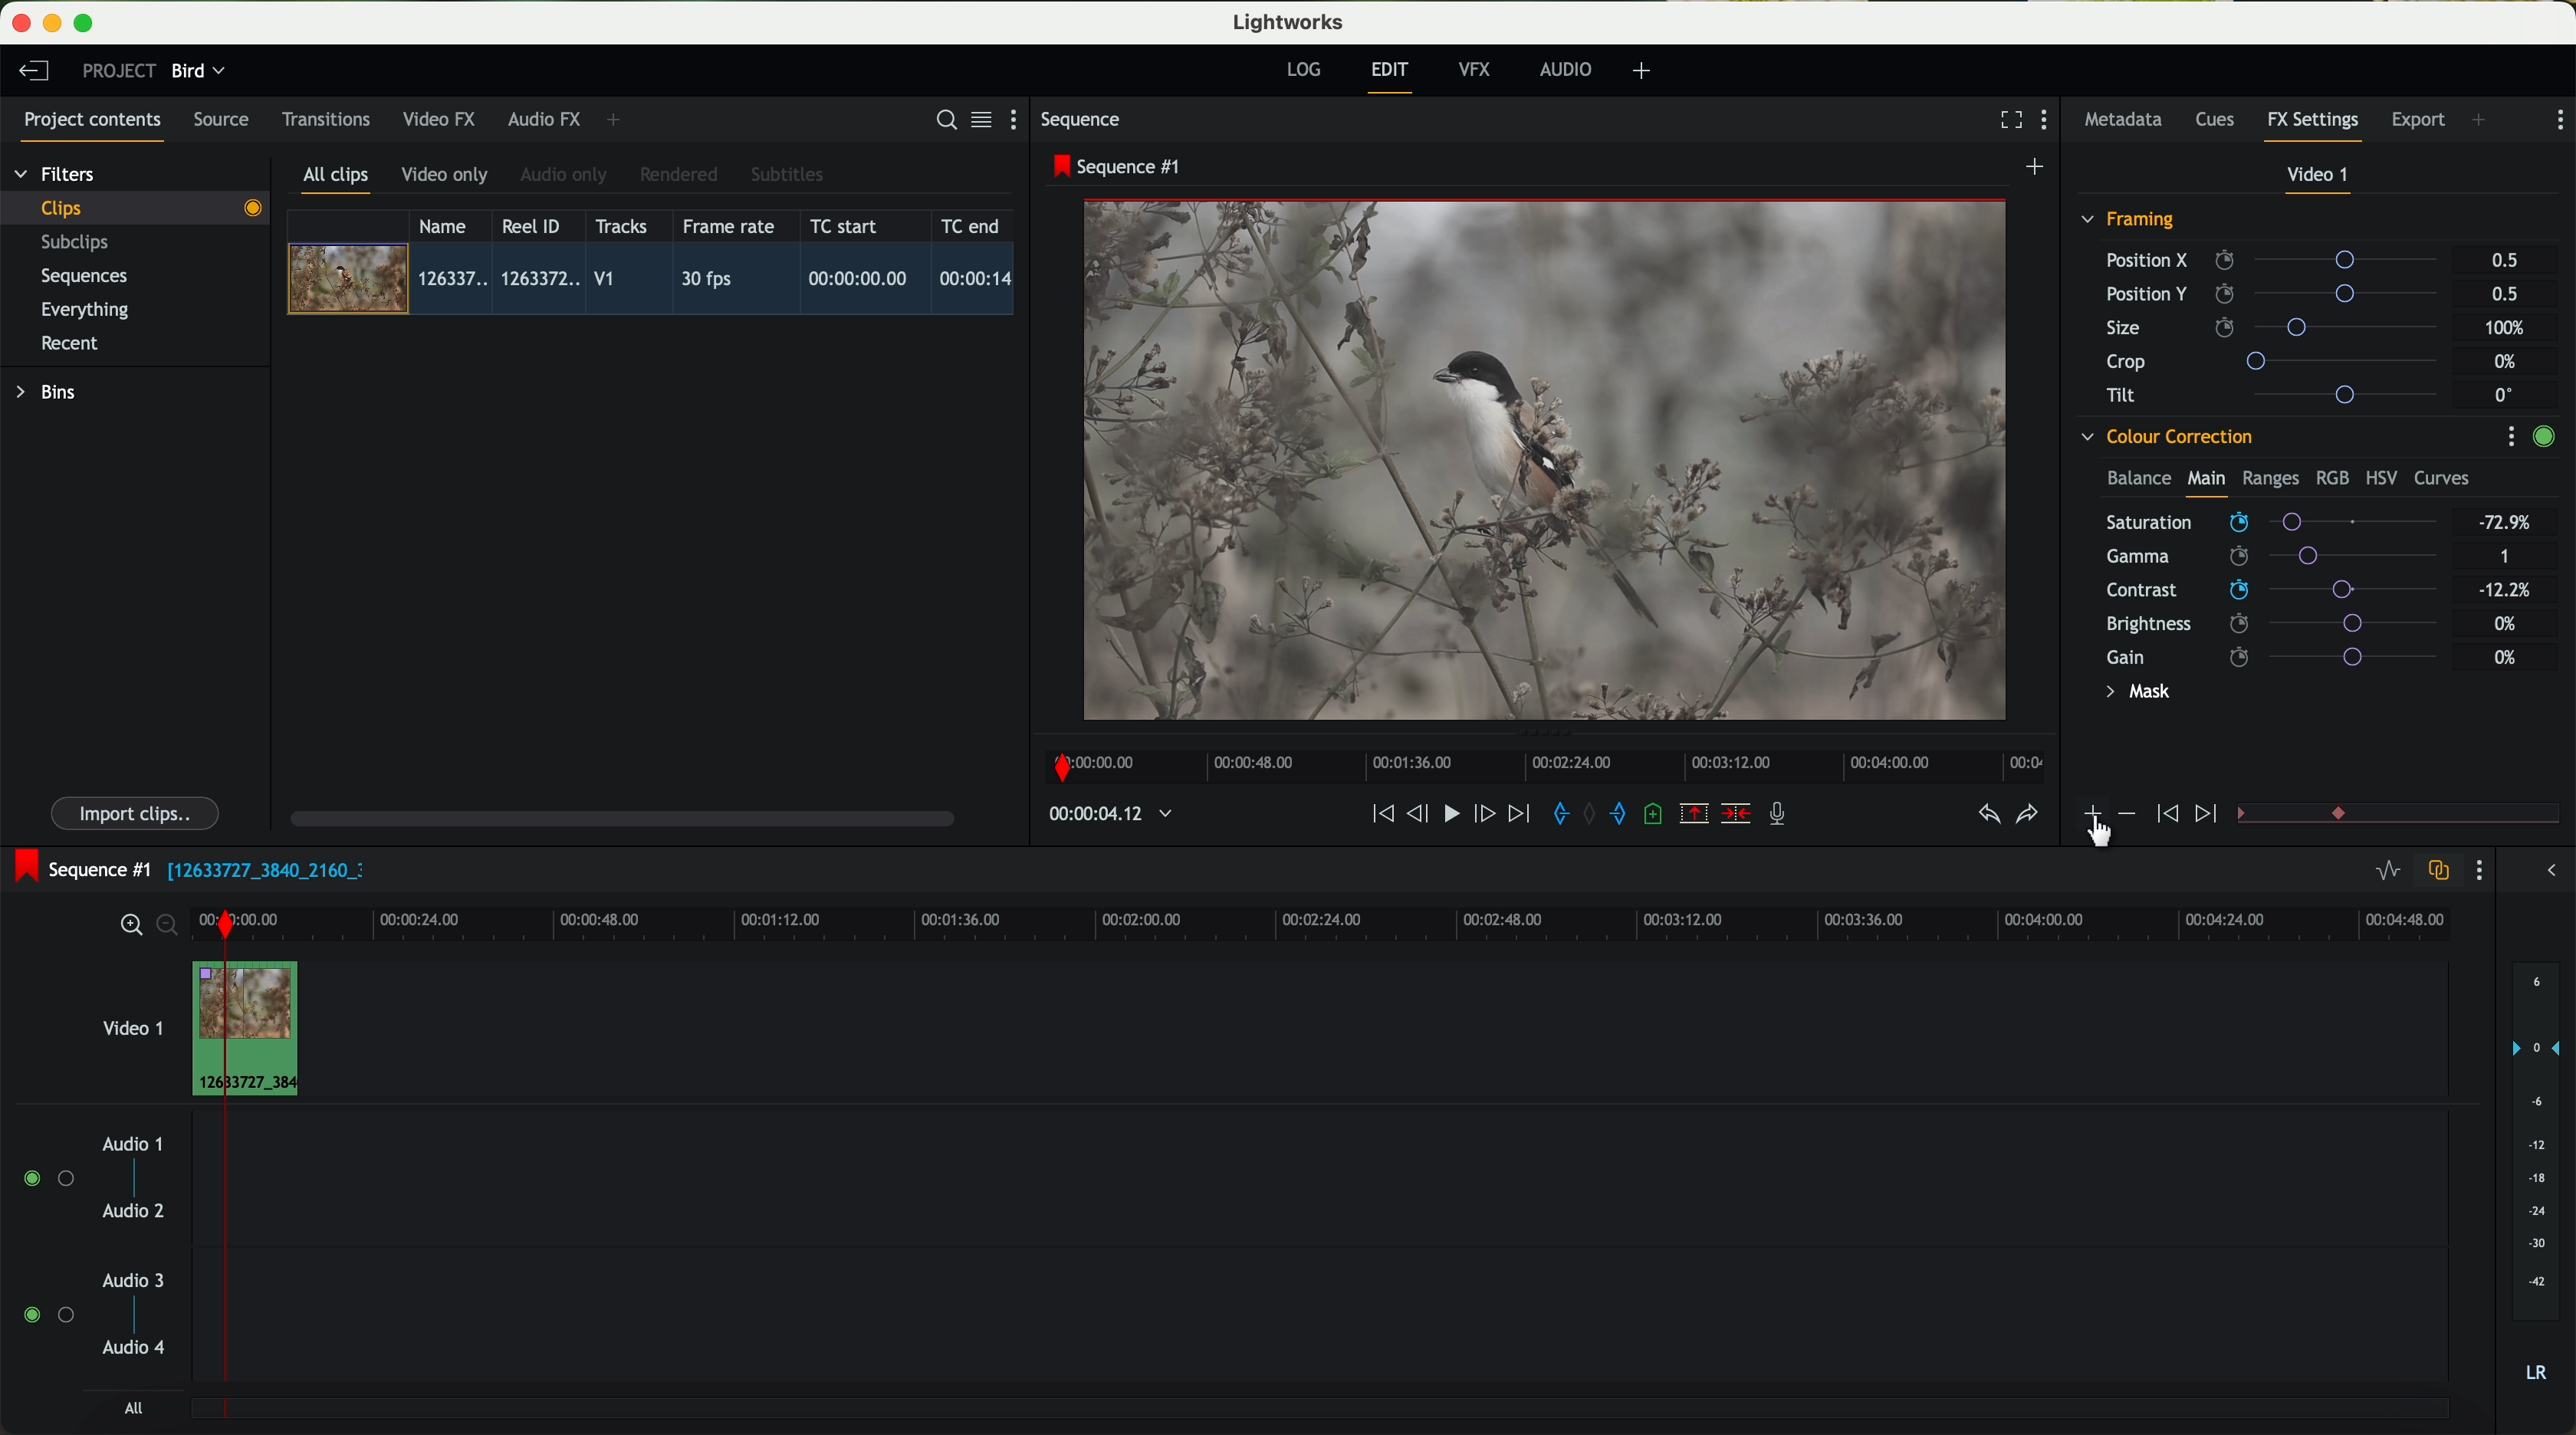  What do you see at coordinates (1393, 75) in the screenshot?
I see `edit` at bounding box center [1393, 75].